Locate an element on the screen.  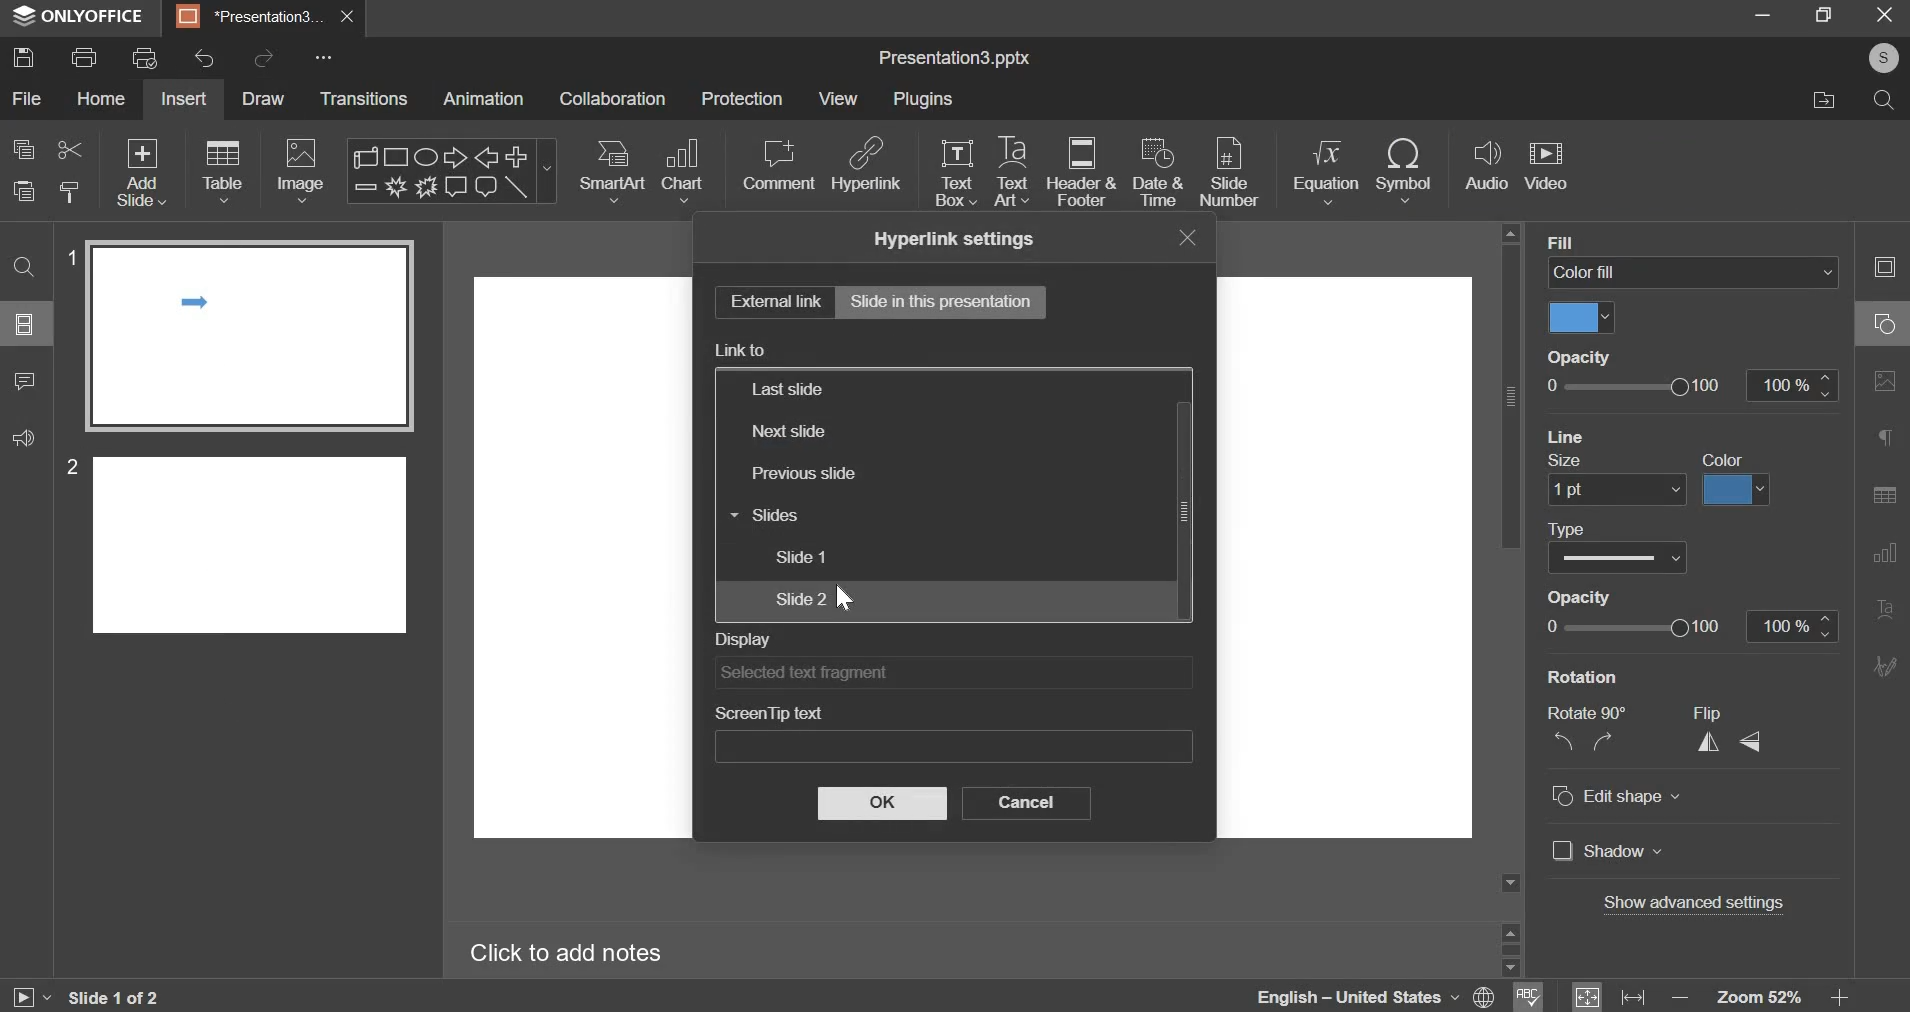
Signature settings is located at coordinates (1885, 664).